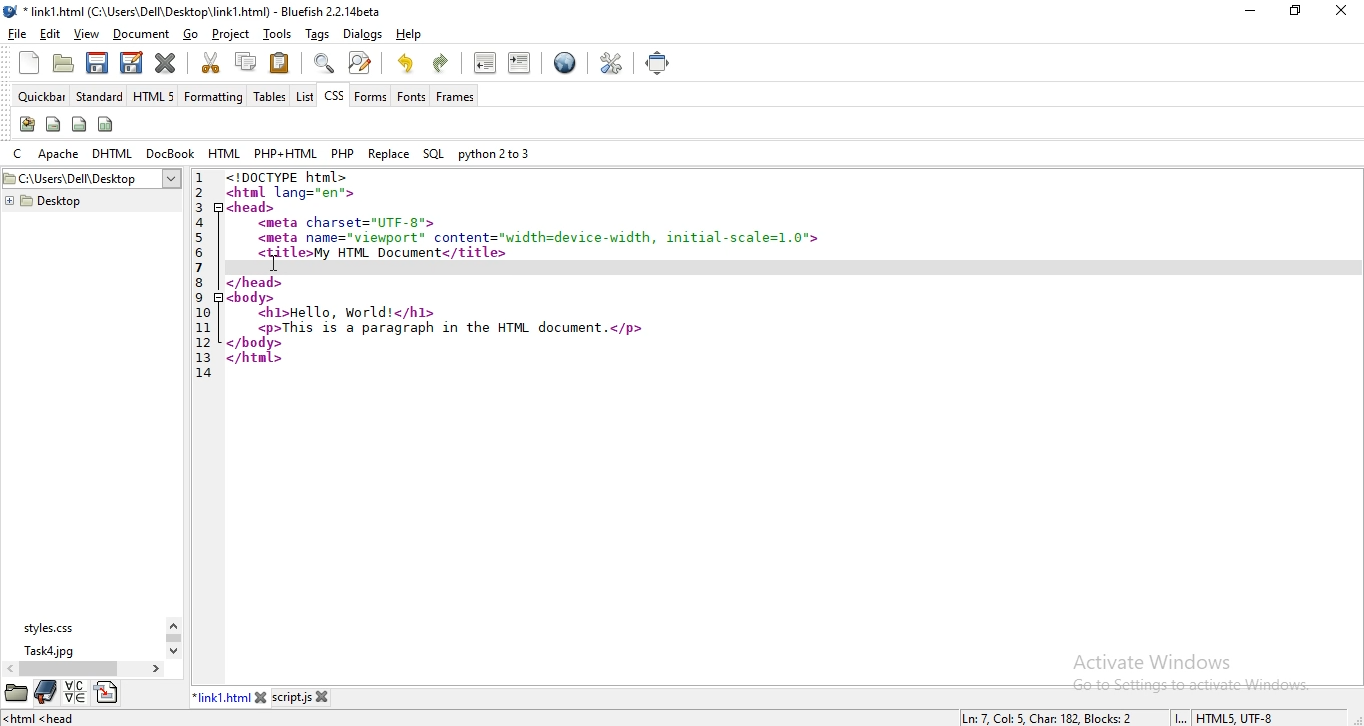  What do you see at coordinates (203, 328) in the screenshot?
I see `11` at bounding box center [203, 328].